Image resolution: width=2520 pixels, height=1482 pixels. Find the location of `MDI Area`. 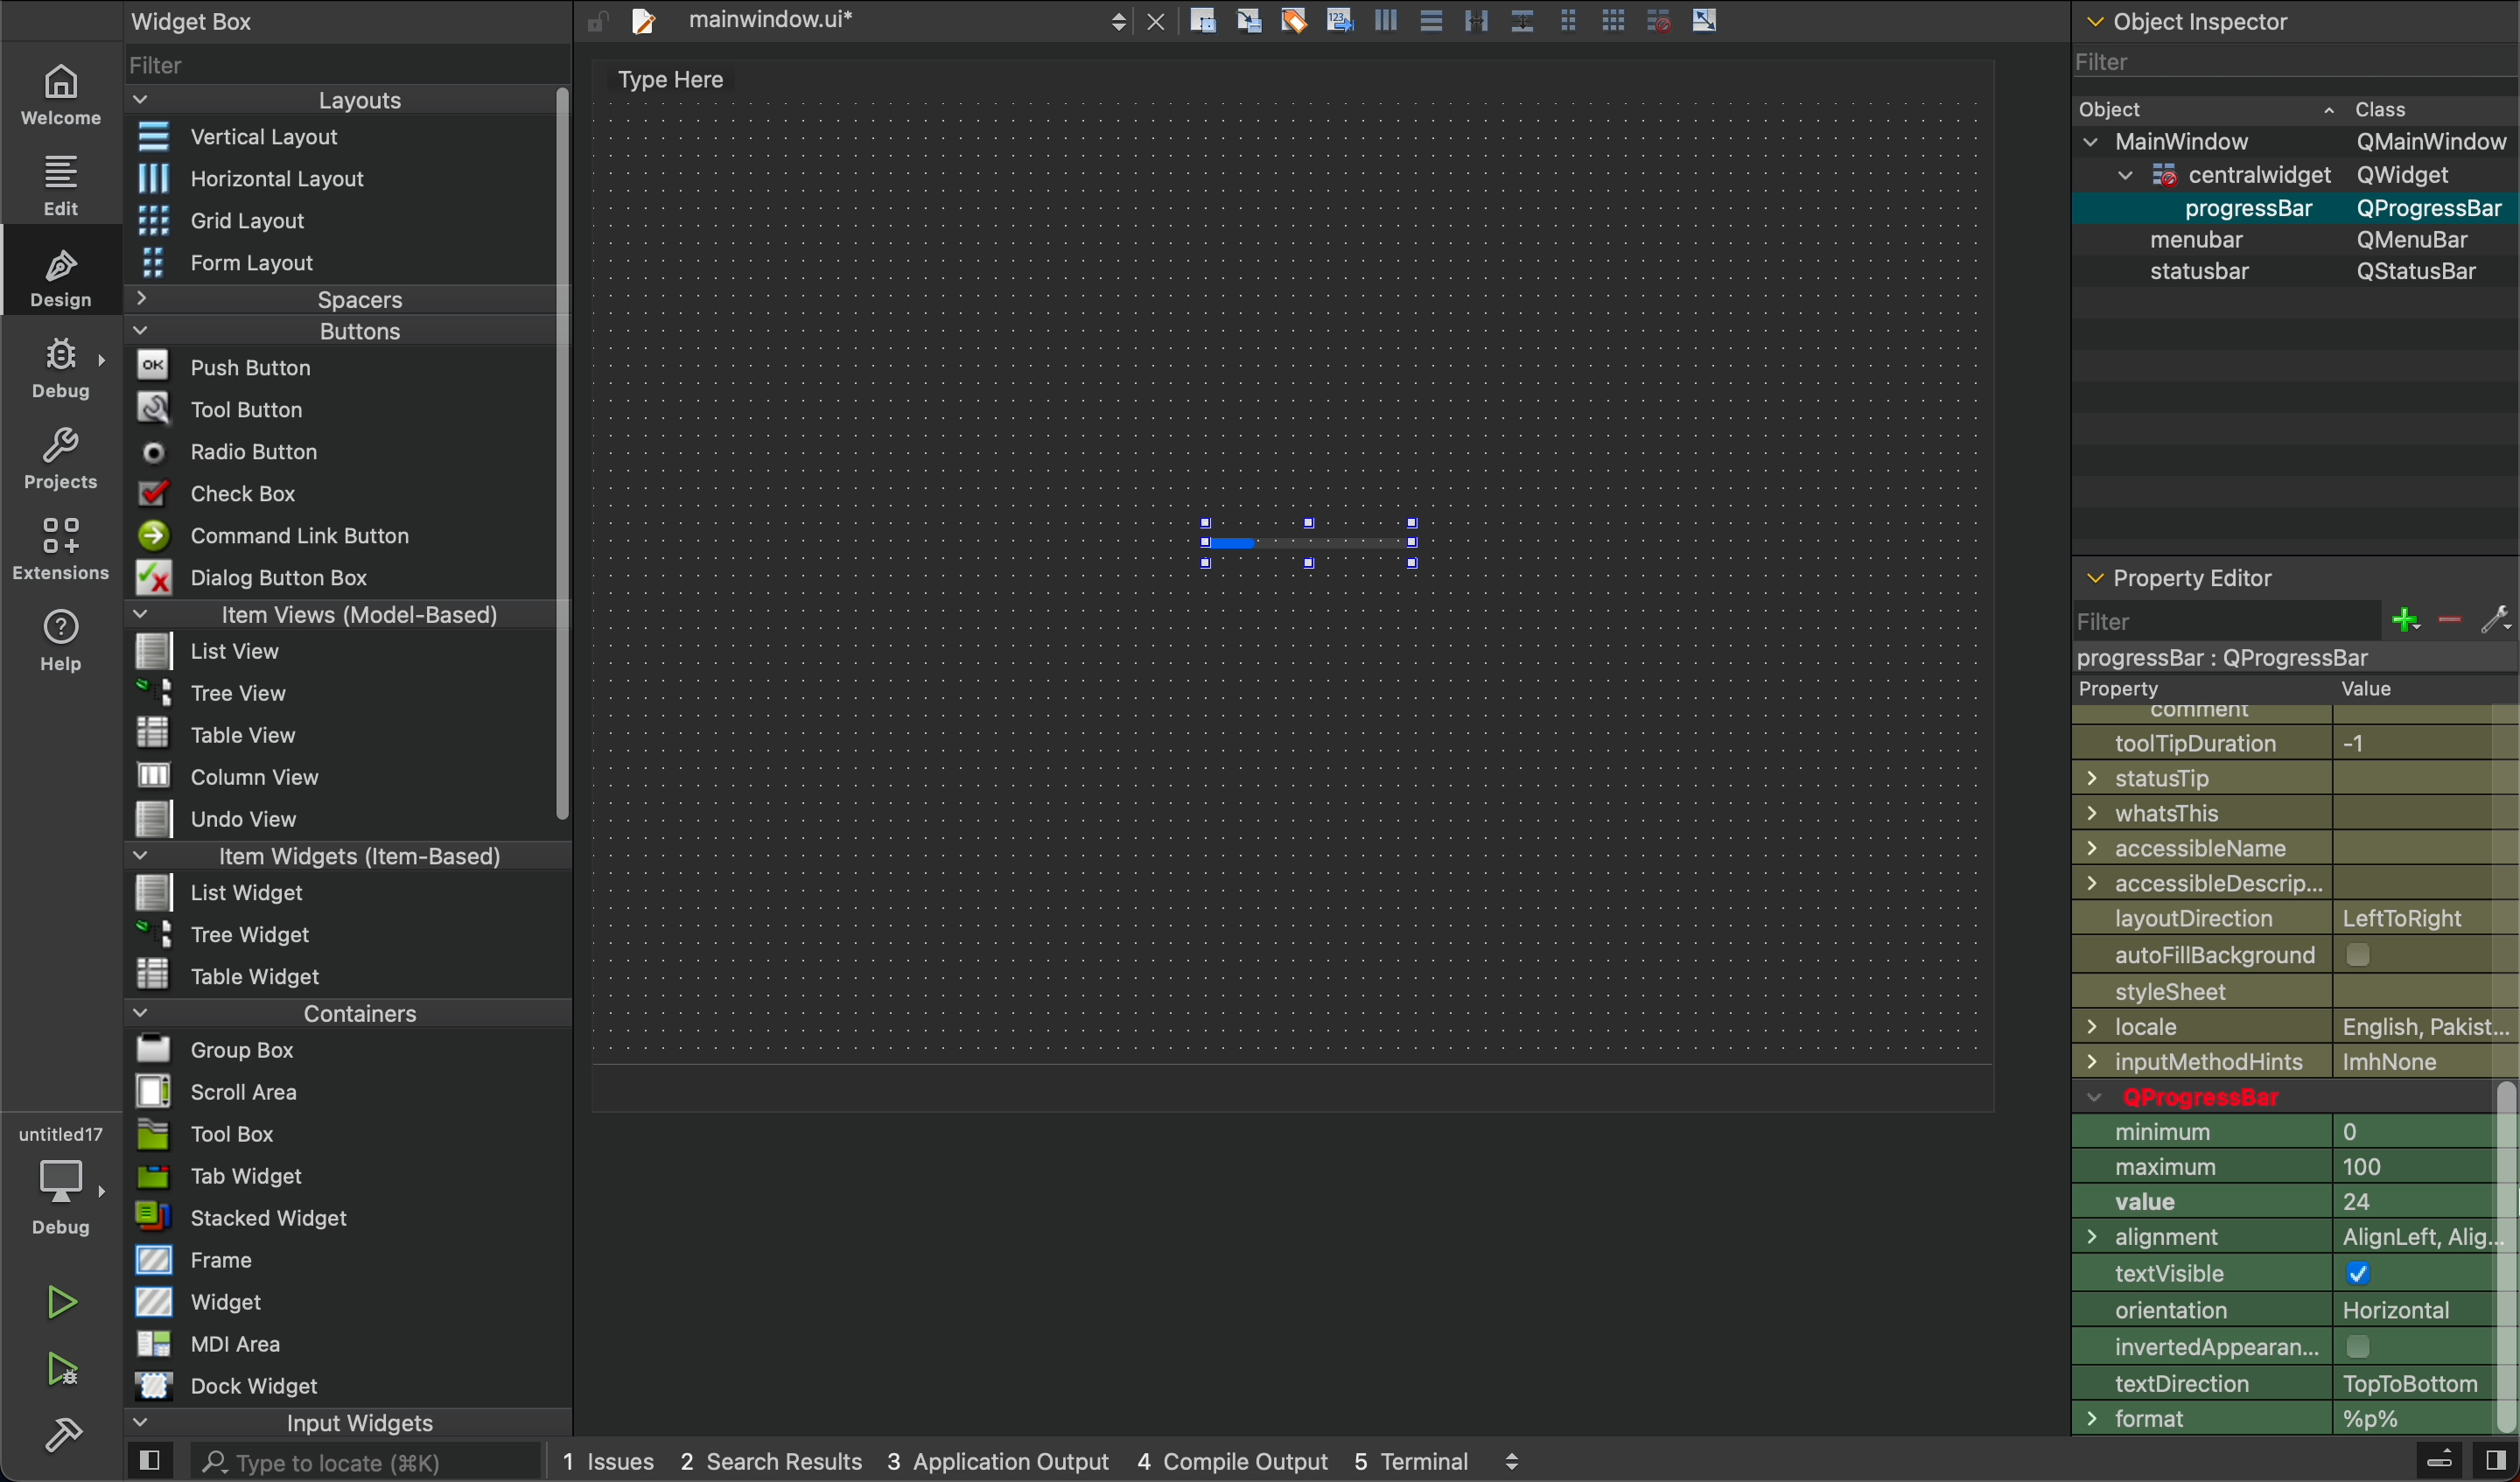

MDI Area is located at coordinates (204, 1343).